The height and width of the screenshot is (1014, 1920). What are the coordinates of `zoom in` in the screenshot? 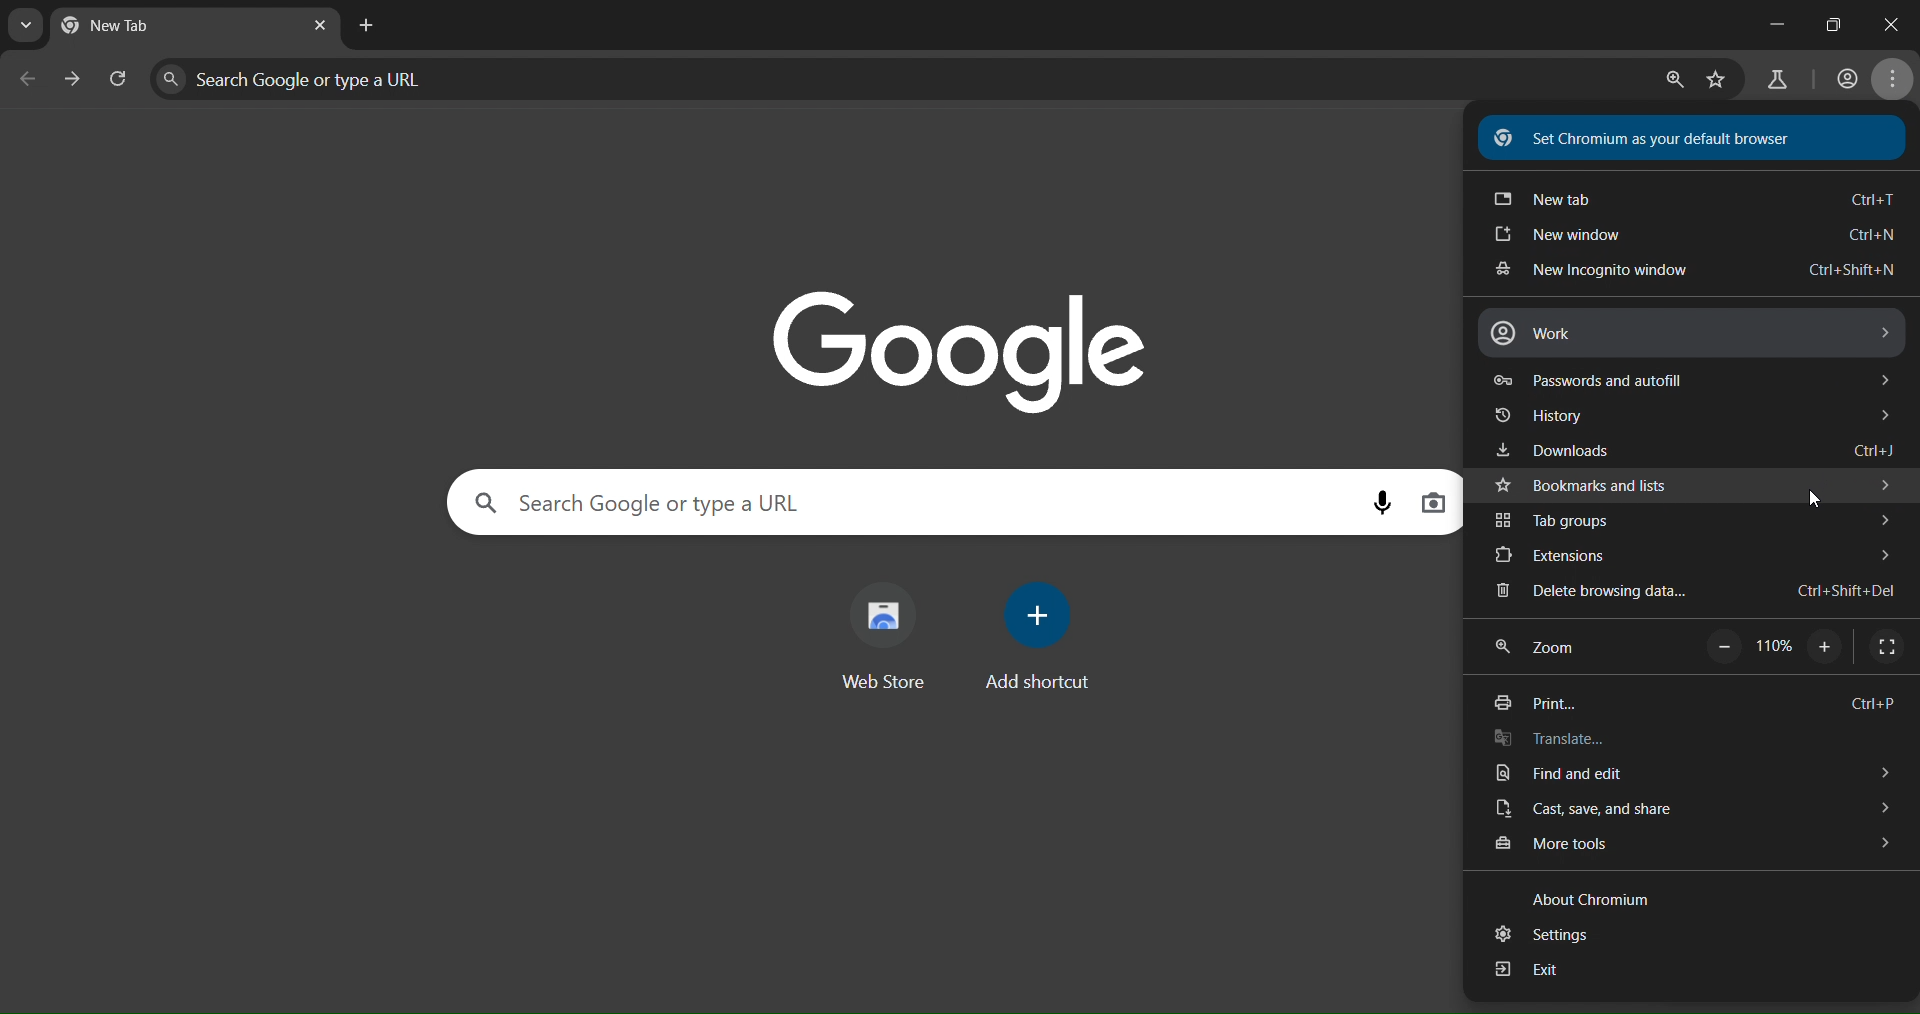 It's located at (1827, 645).